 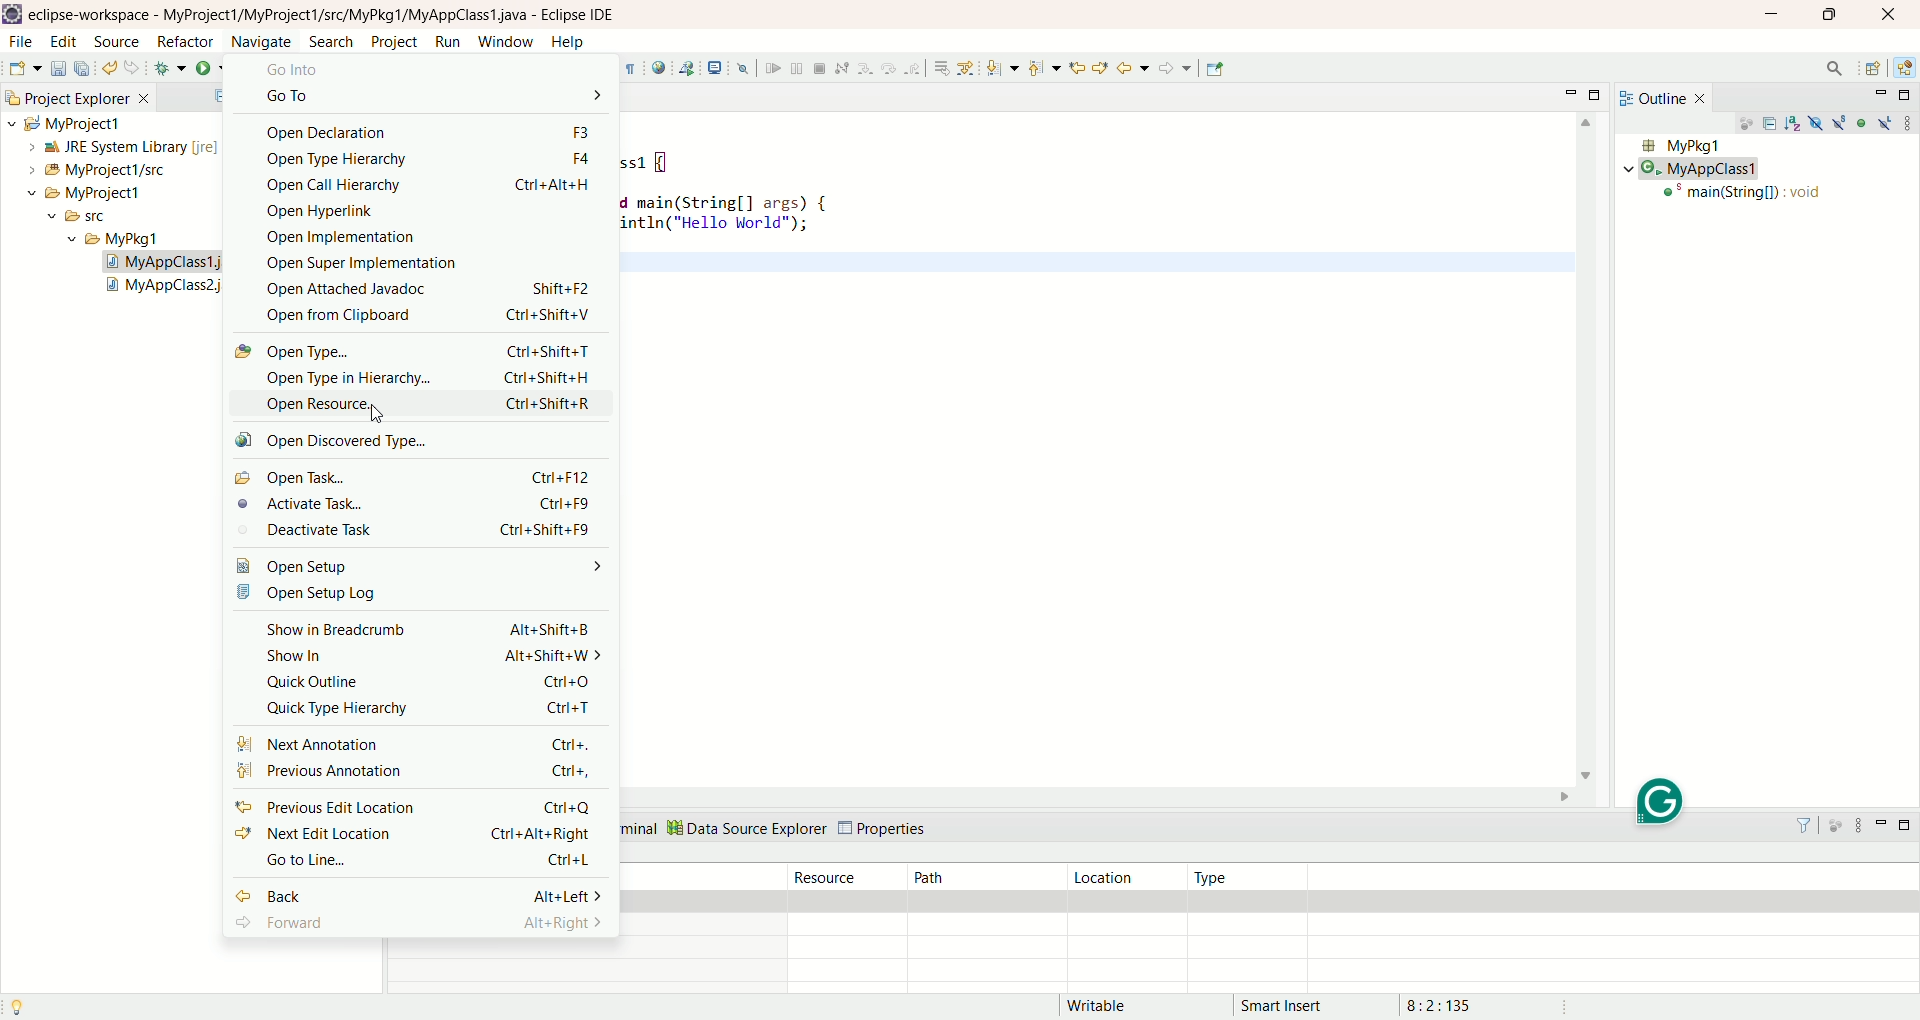 I want to click on next edit location, so click(x=1101, y=66).